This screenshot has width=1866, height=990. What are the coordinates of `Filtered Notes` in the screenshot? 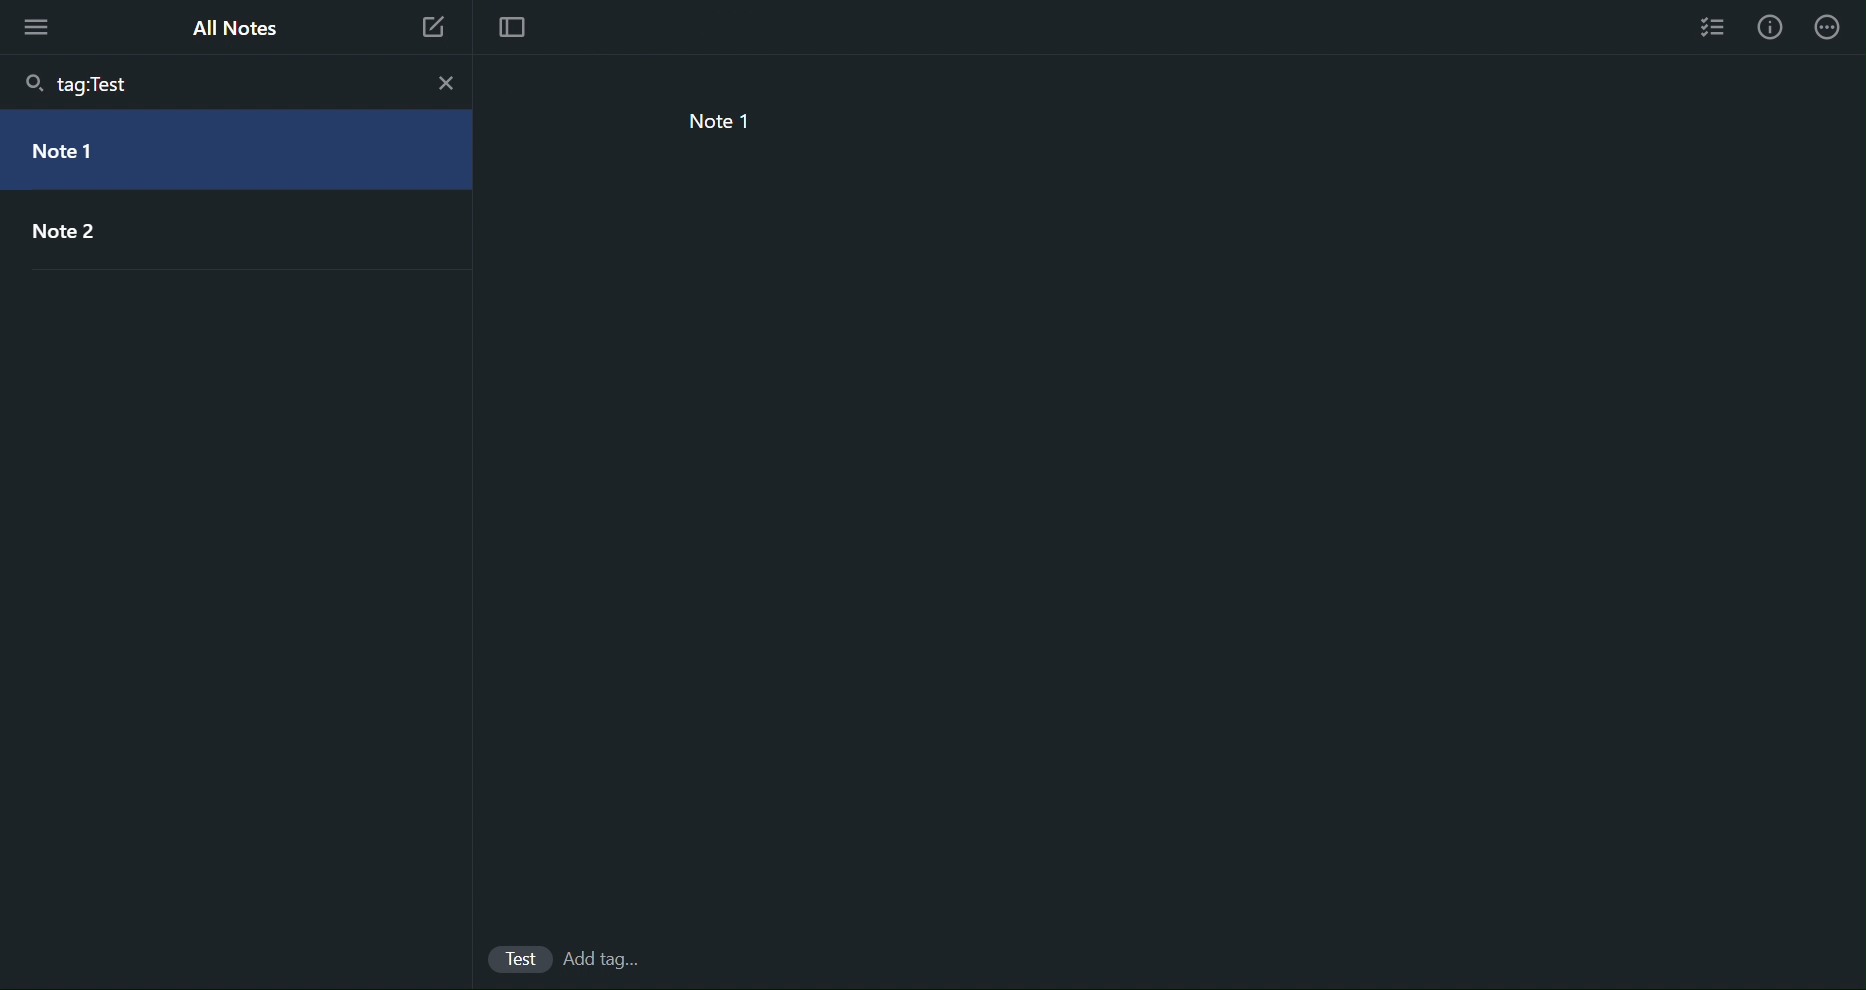 It's located at (240, 185).